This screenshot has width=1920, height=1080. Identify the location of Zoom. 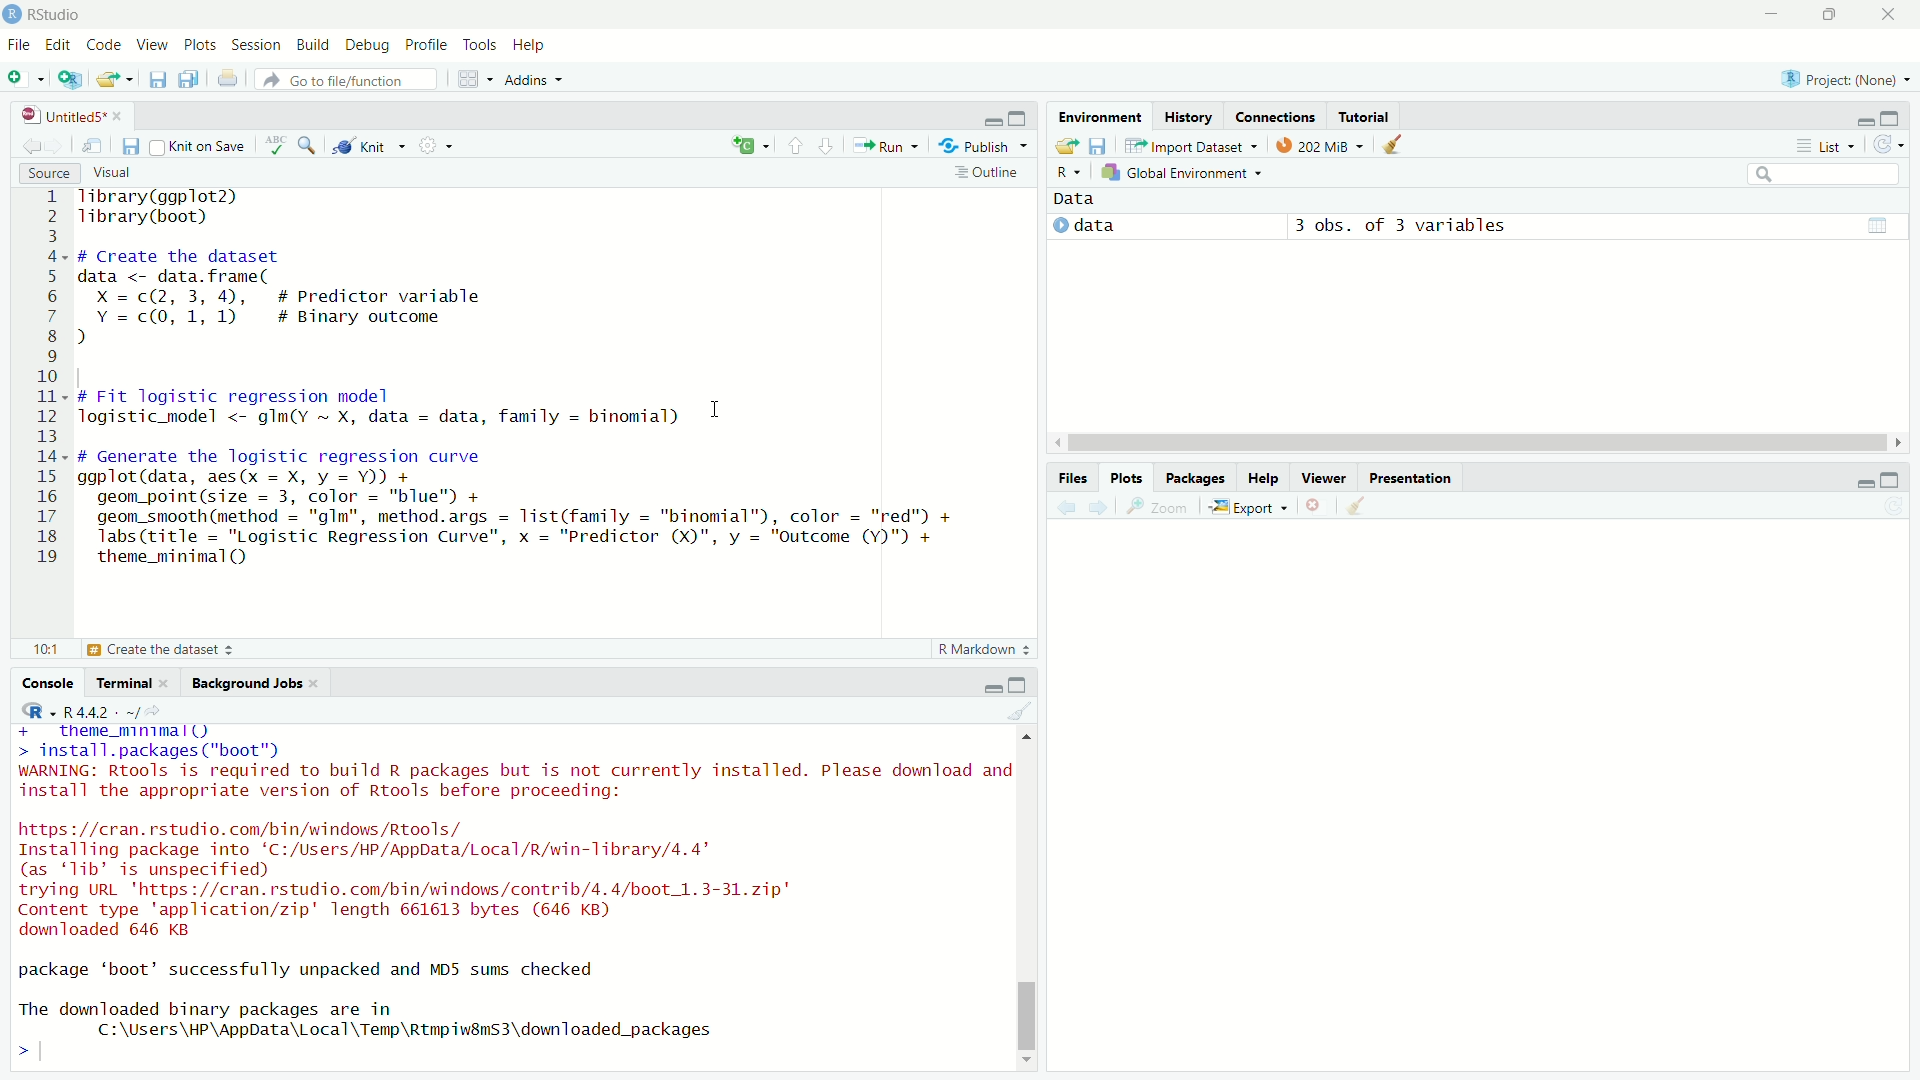
(1155, 506).